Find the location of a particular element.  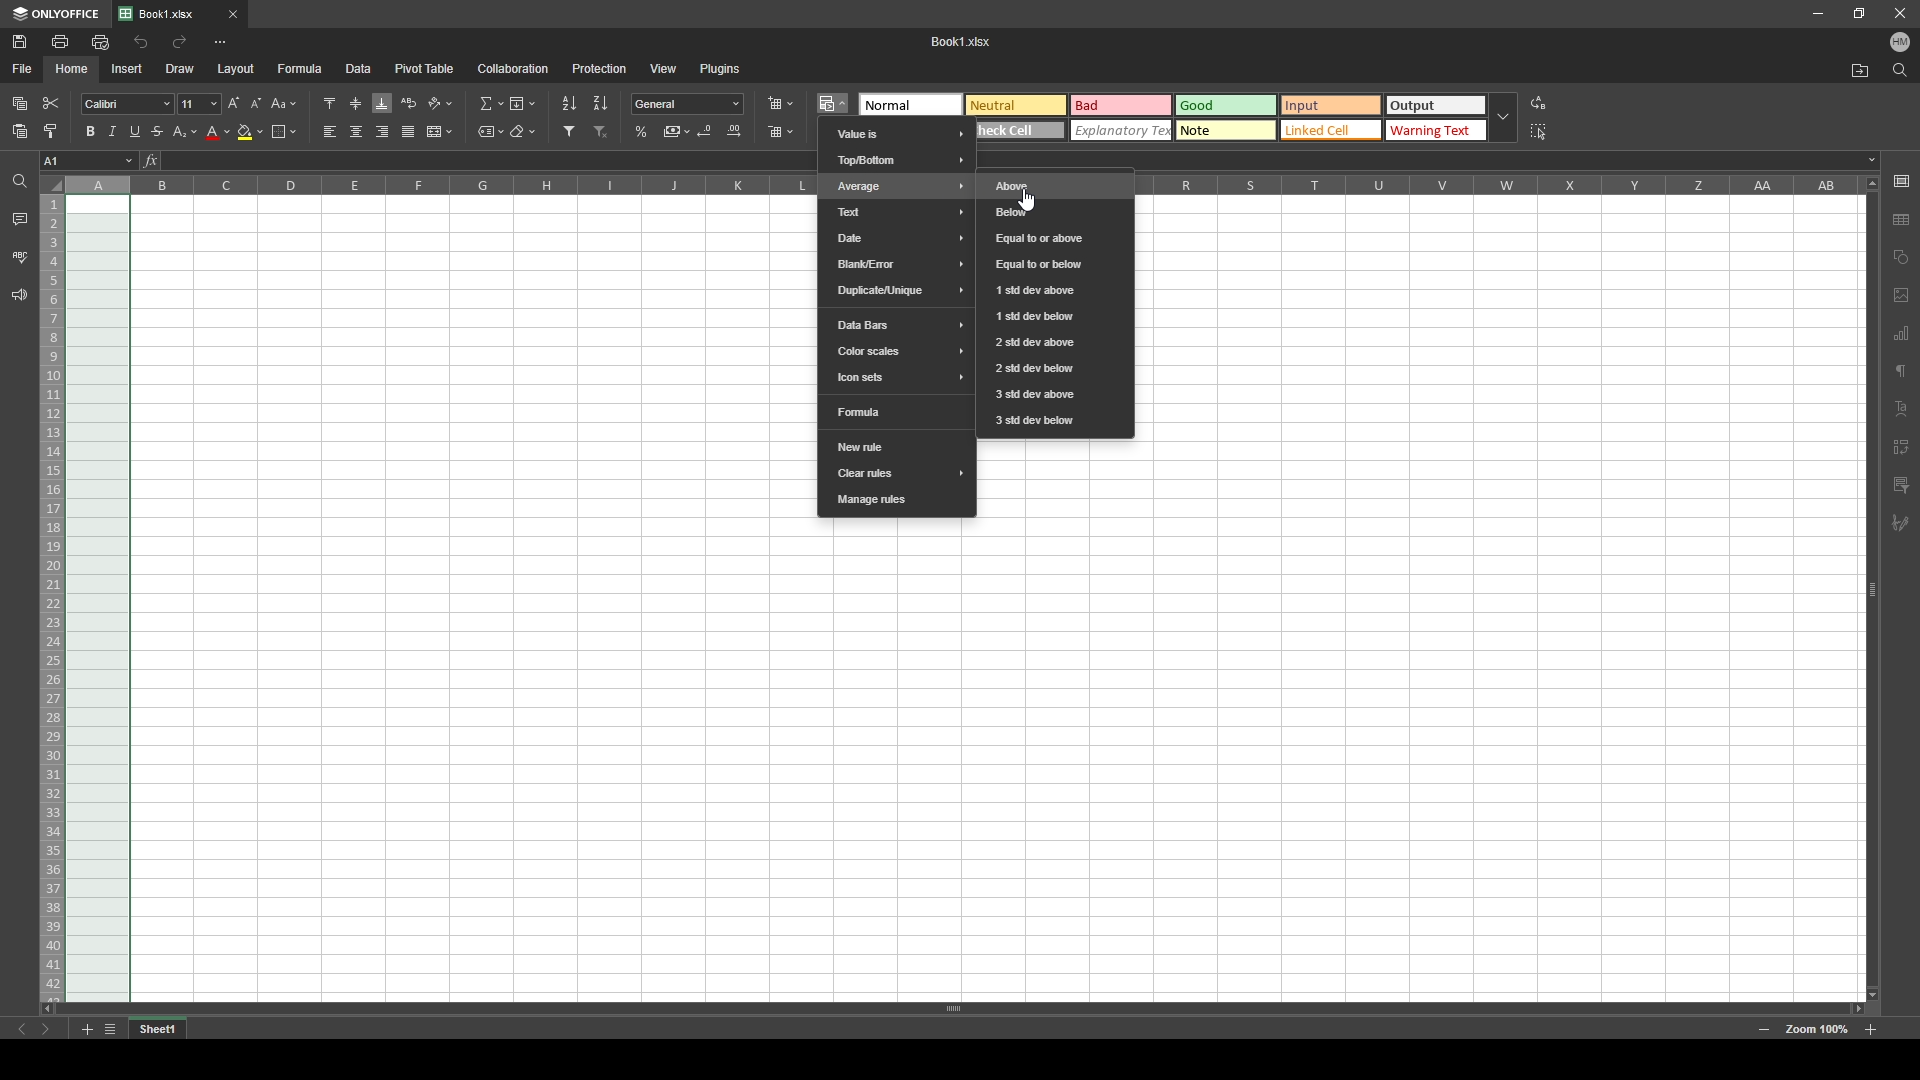

color scales is located at coordinates (898, 351).